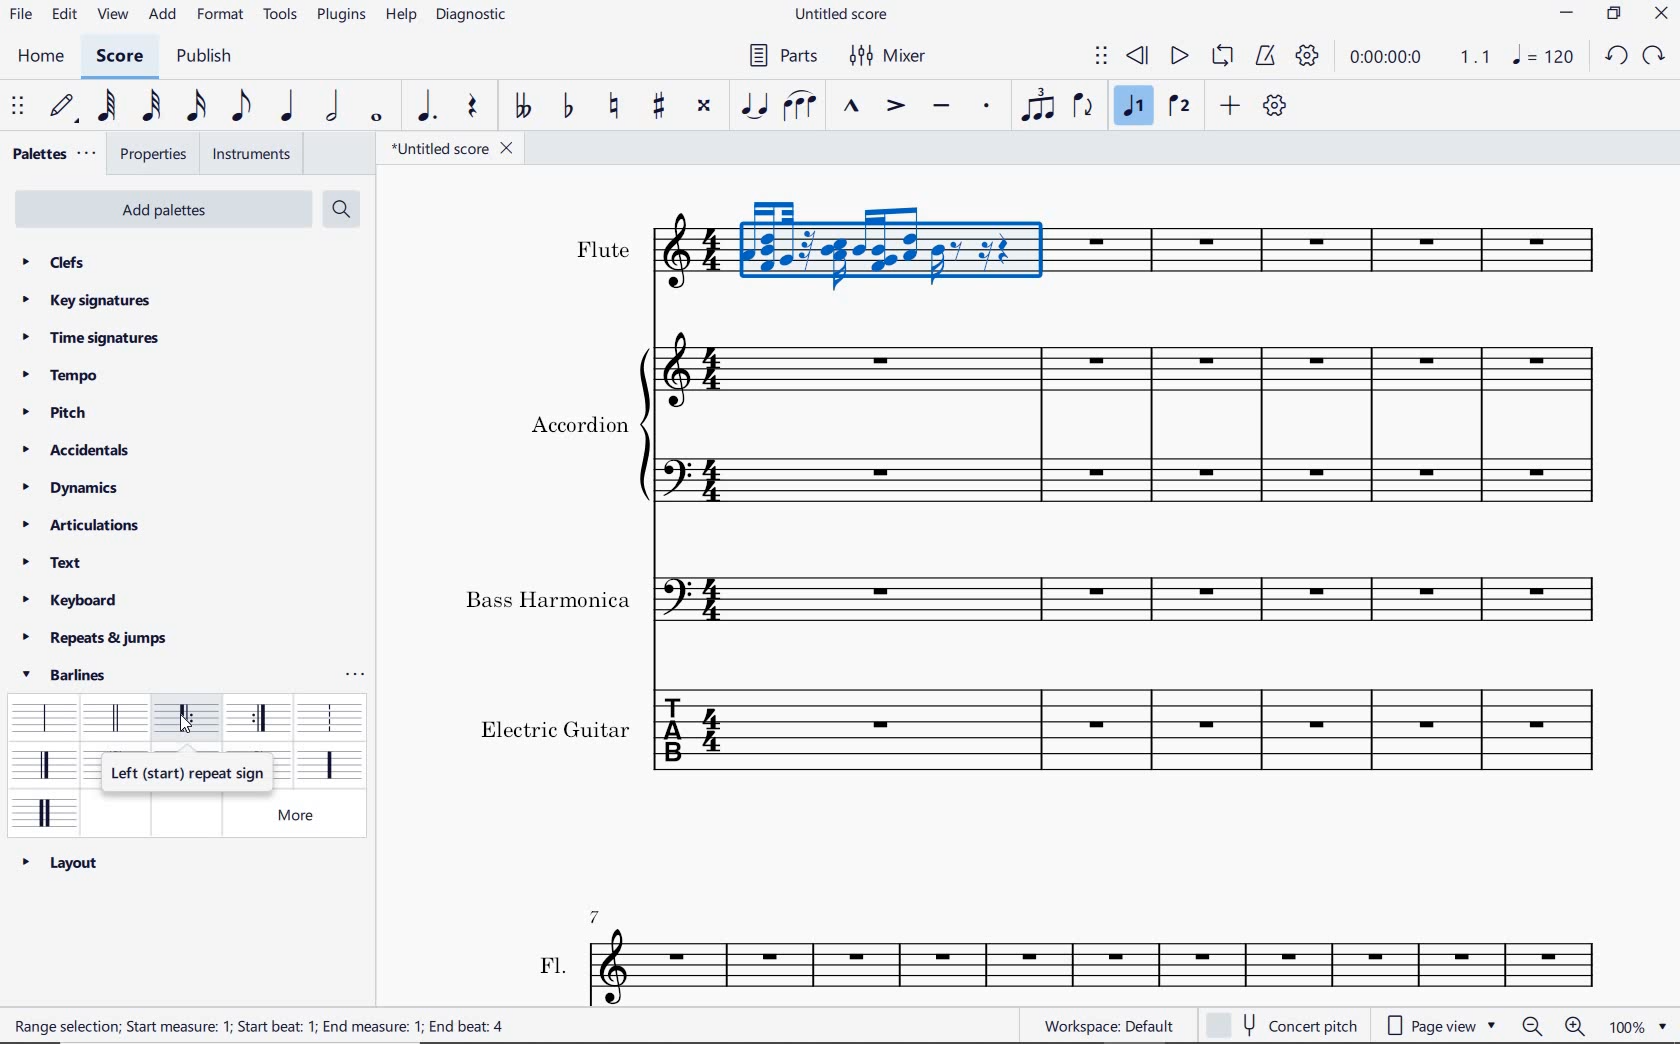 The width and height of the screenshot is (1680, 1044). I want to click on toggle double-sharp, so click(704, 106).